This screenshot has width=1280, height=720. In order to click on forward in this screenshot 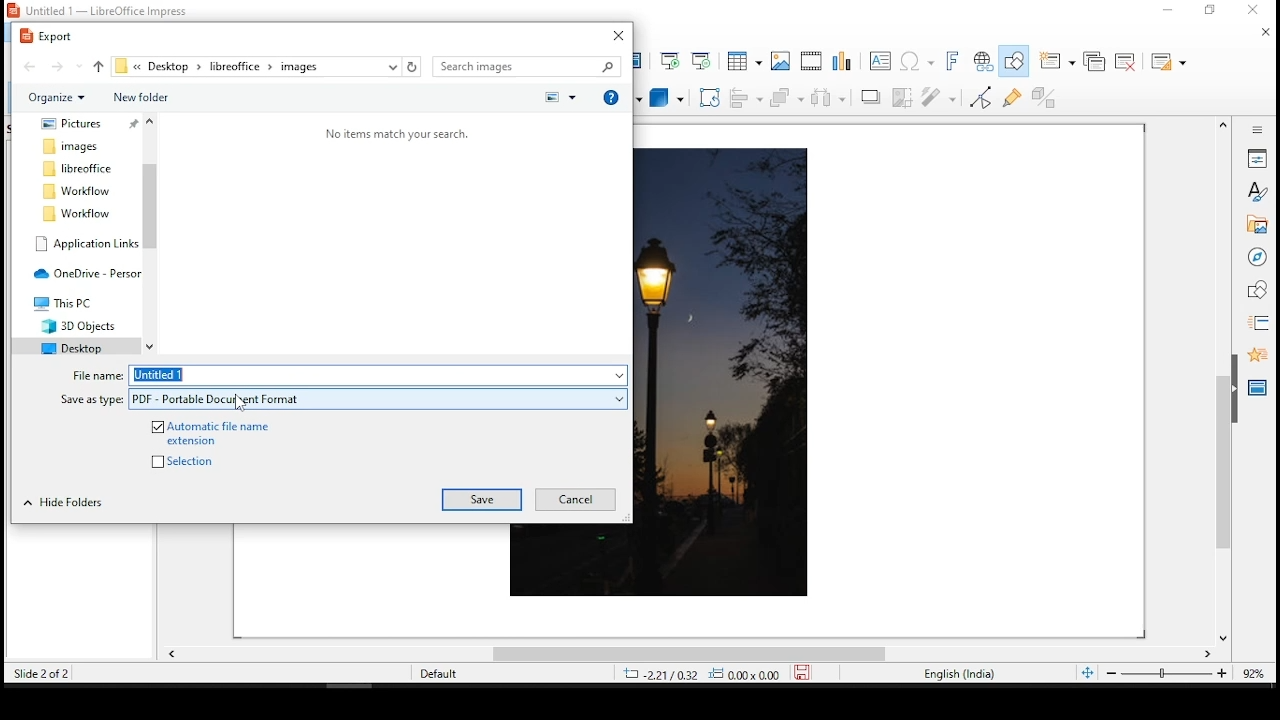, I will do `click(65, 65)`.